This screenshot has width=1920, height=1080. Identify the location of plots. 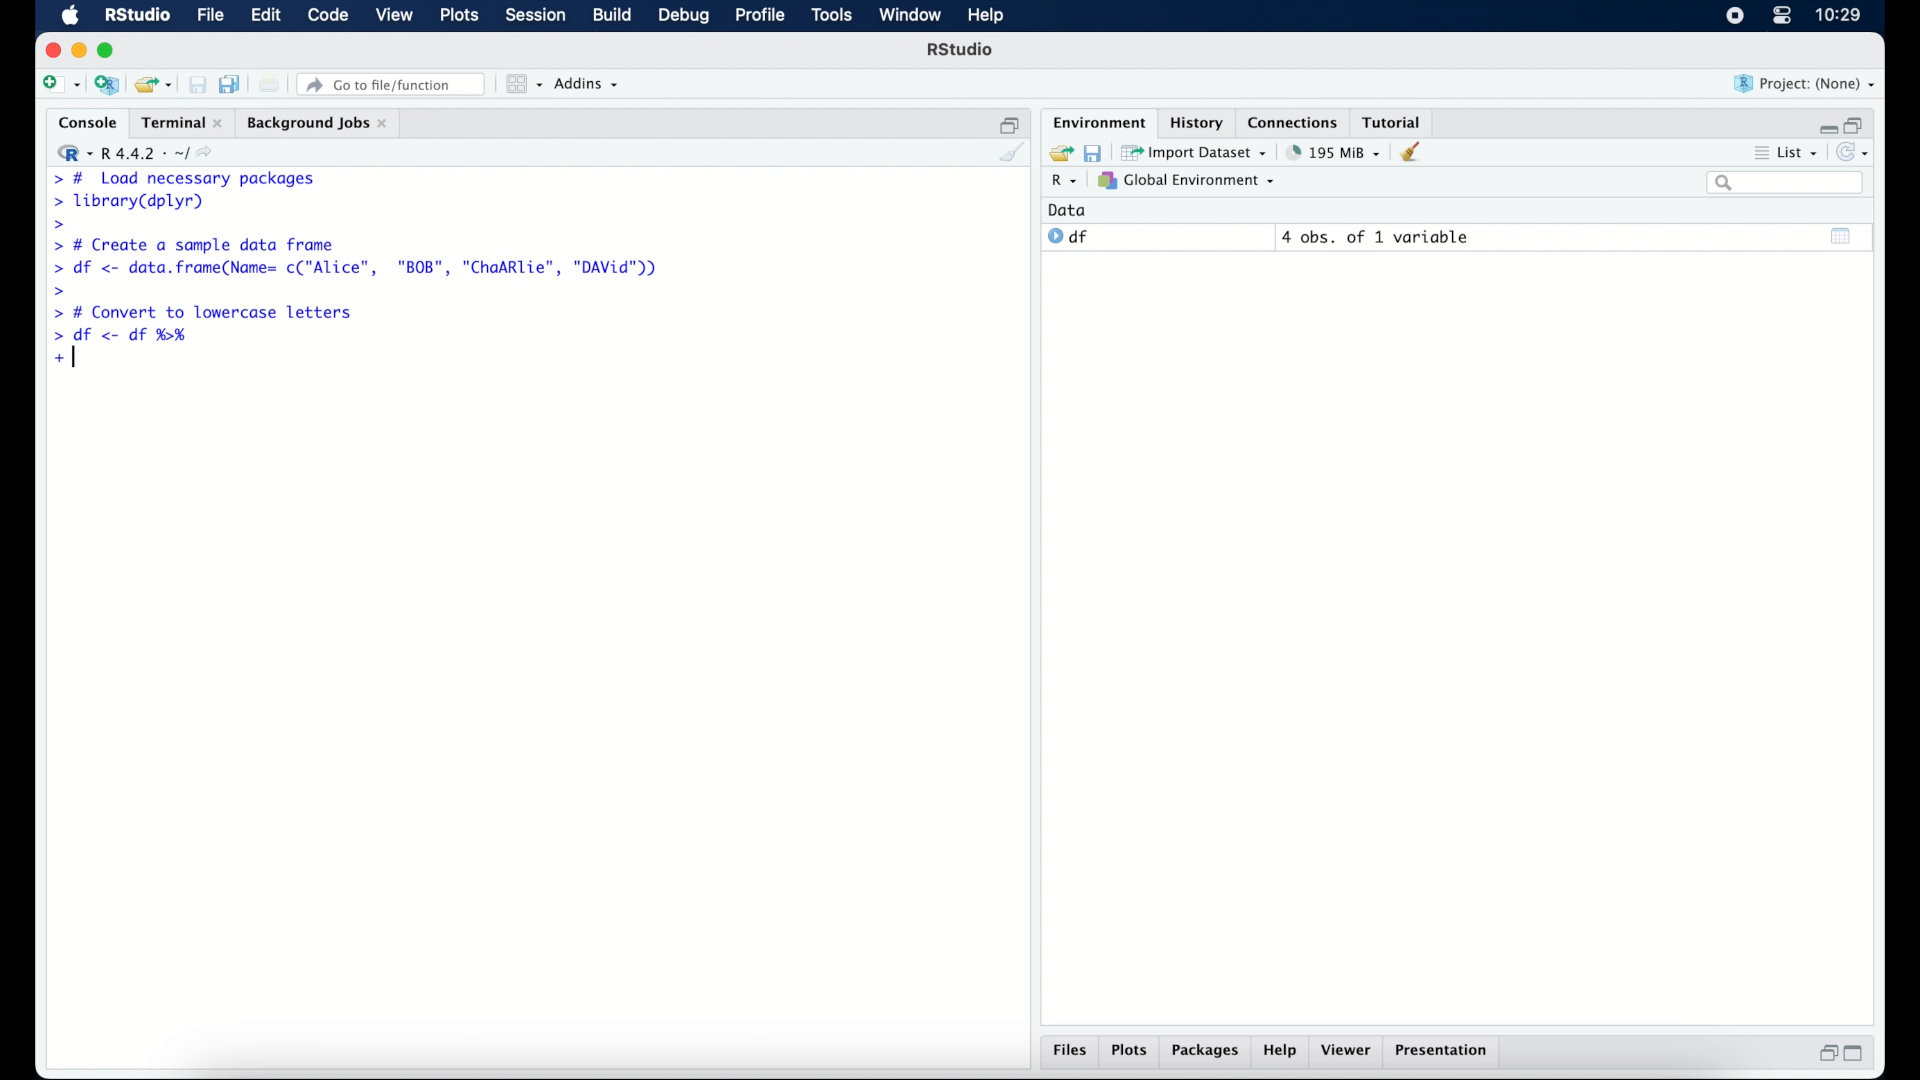
(462, 17).